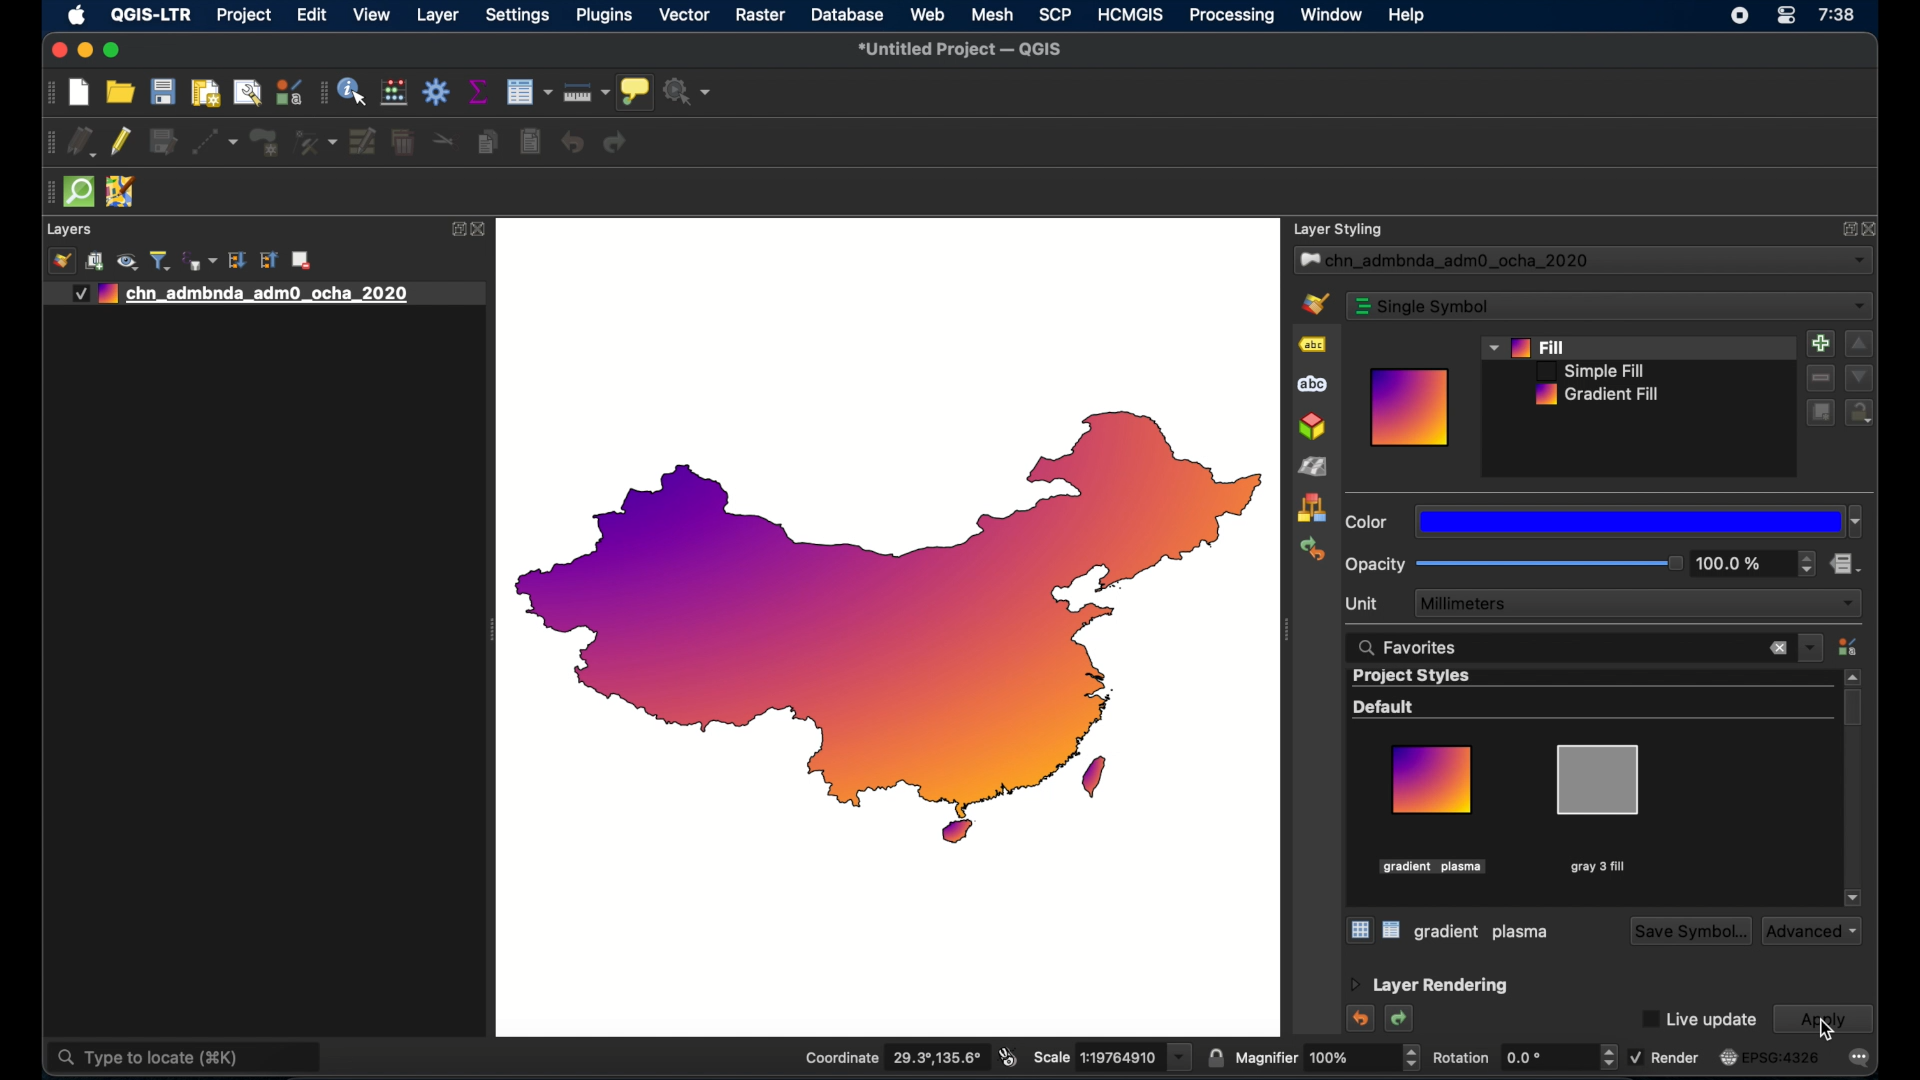 The width and height of the screenshot is (1920, 1080). Describe the element at coordinates (1596, 809) in the screenshot. I see `gray 3 fill` at that location.